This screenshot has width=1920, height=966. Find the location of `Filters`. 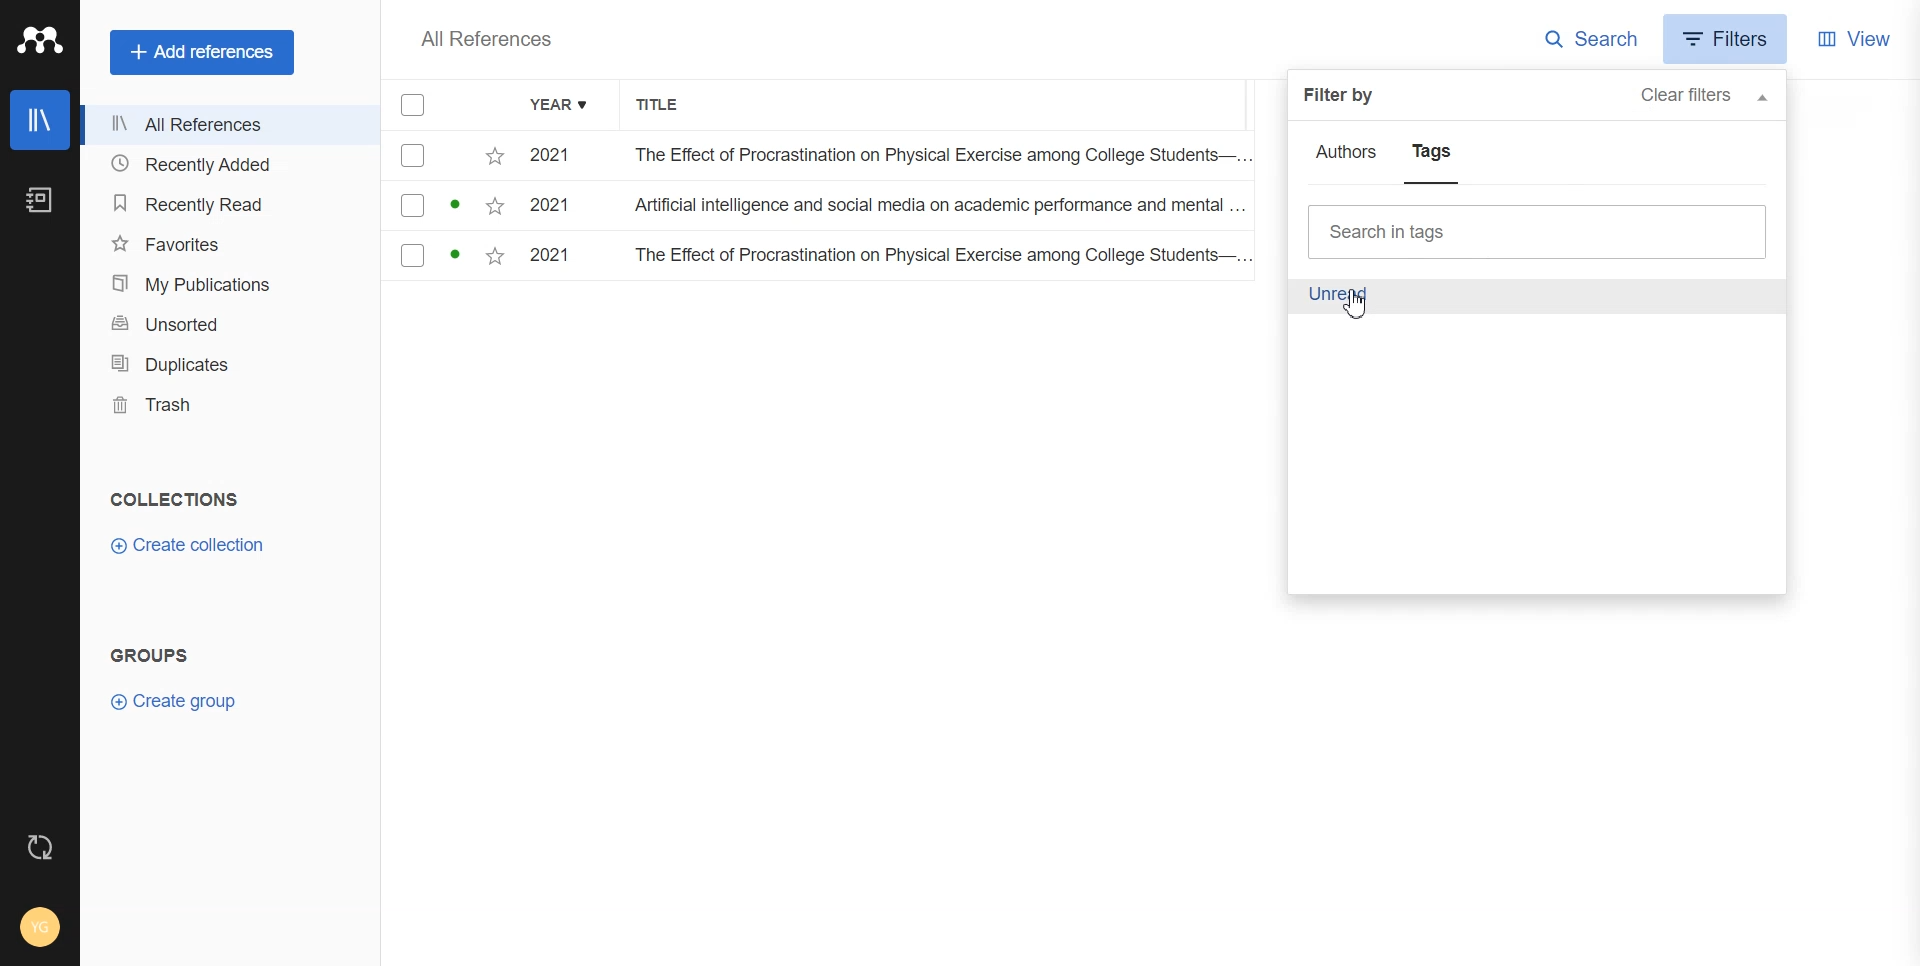

Filters is located at coordinates (1729, 38).